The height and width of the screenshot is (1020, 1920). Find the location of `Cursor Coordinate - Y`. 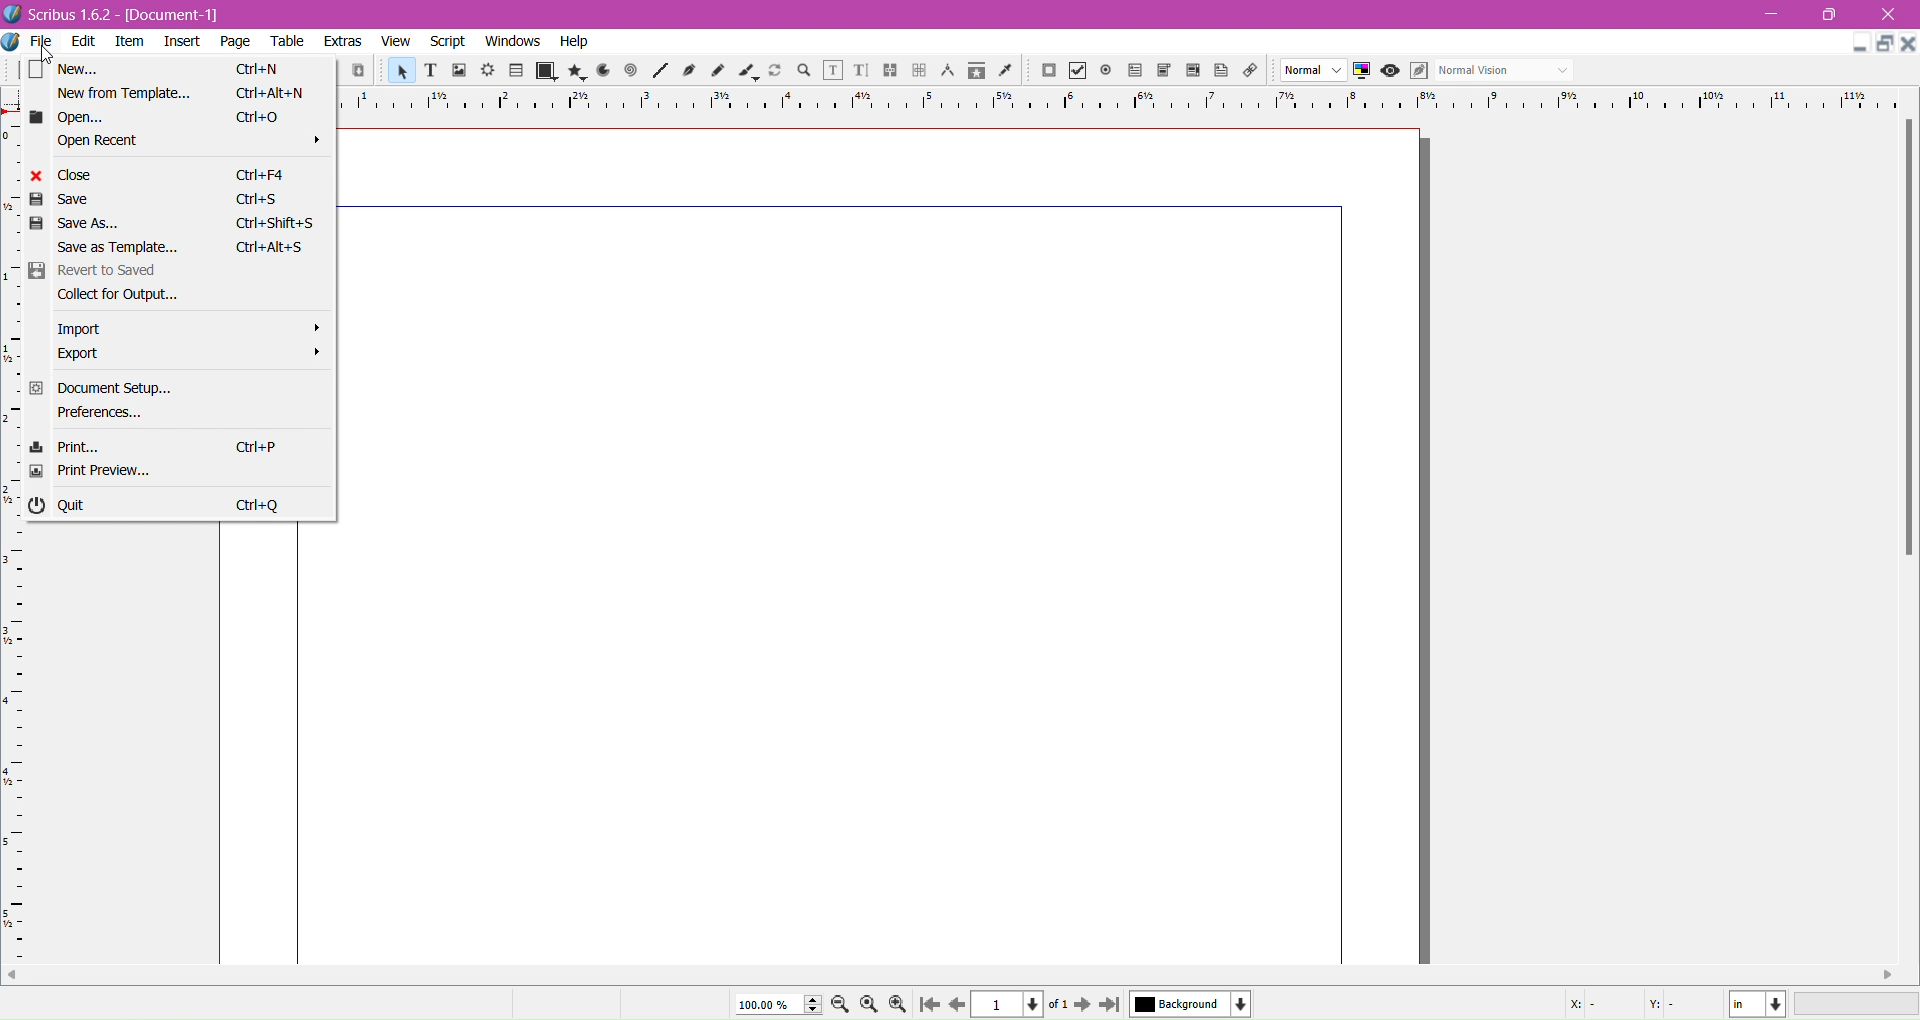

Cursor Coordinate - Y is located at coordinates (1679, 1004).